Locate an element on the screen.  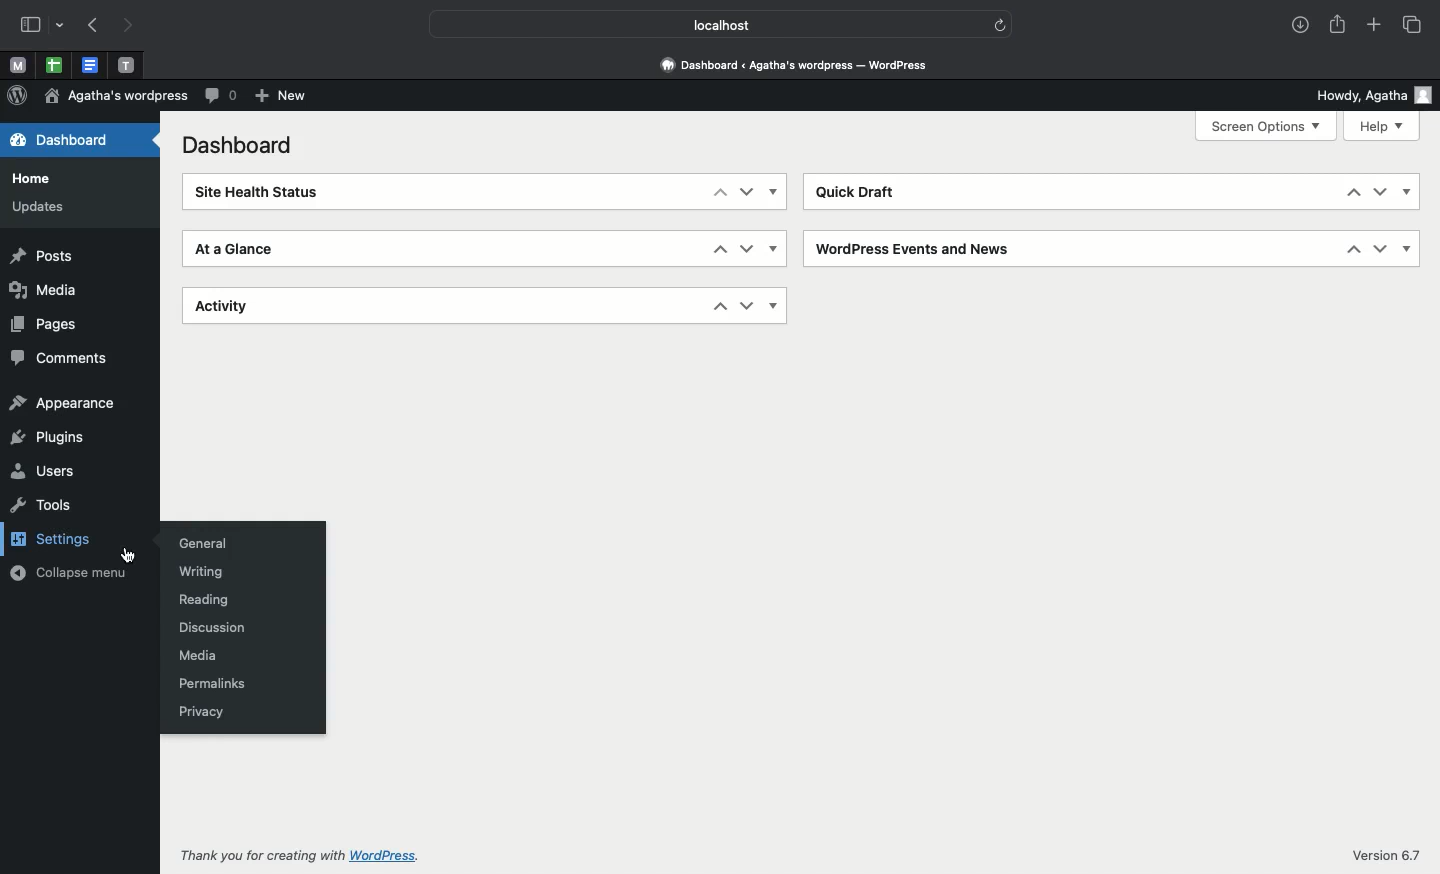
cursor is located at coordinates (126, 553).